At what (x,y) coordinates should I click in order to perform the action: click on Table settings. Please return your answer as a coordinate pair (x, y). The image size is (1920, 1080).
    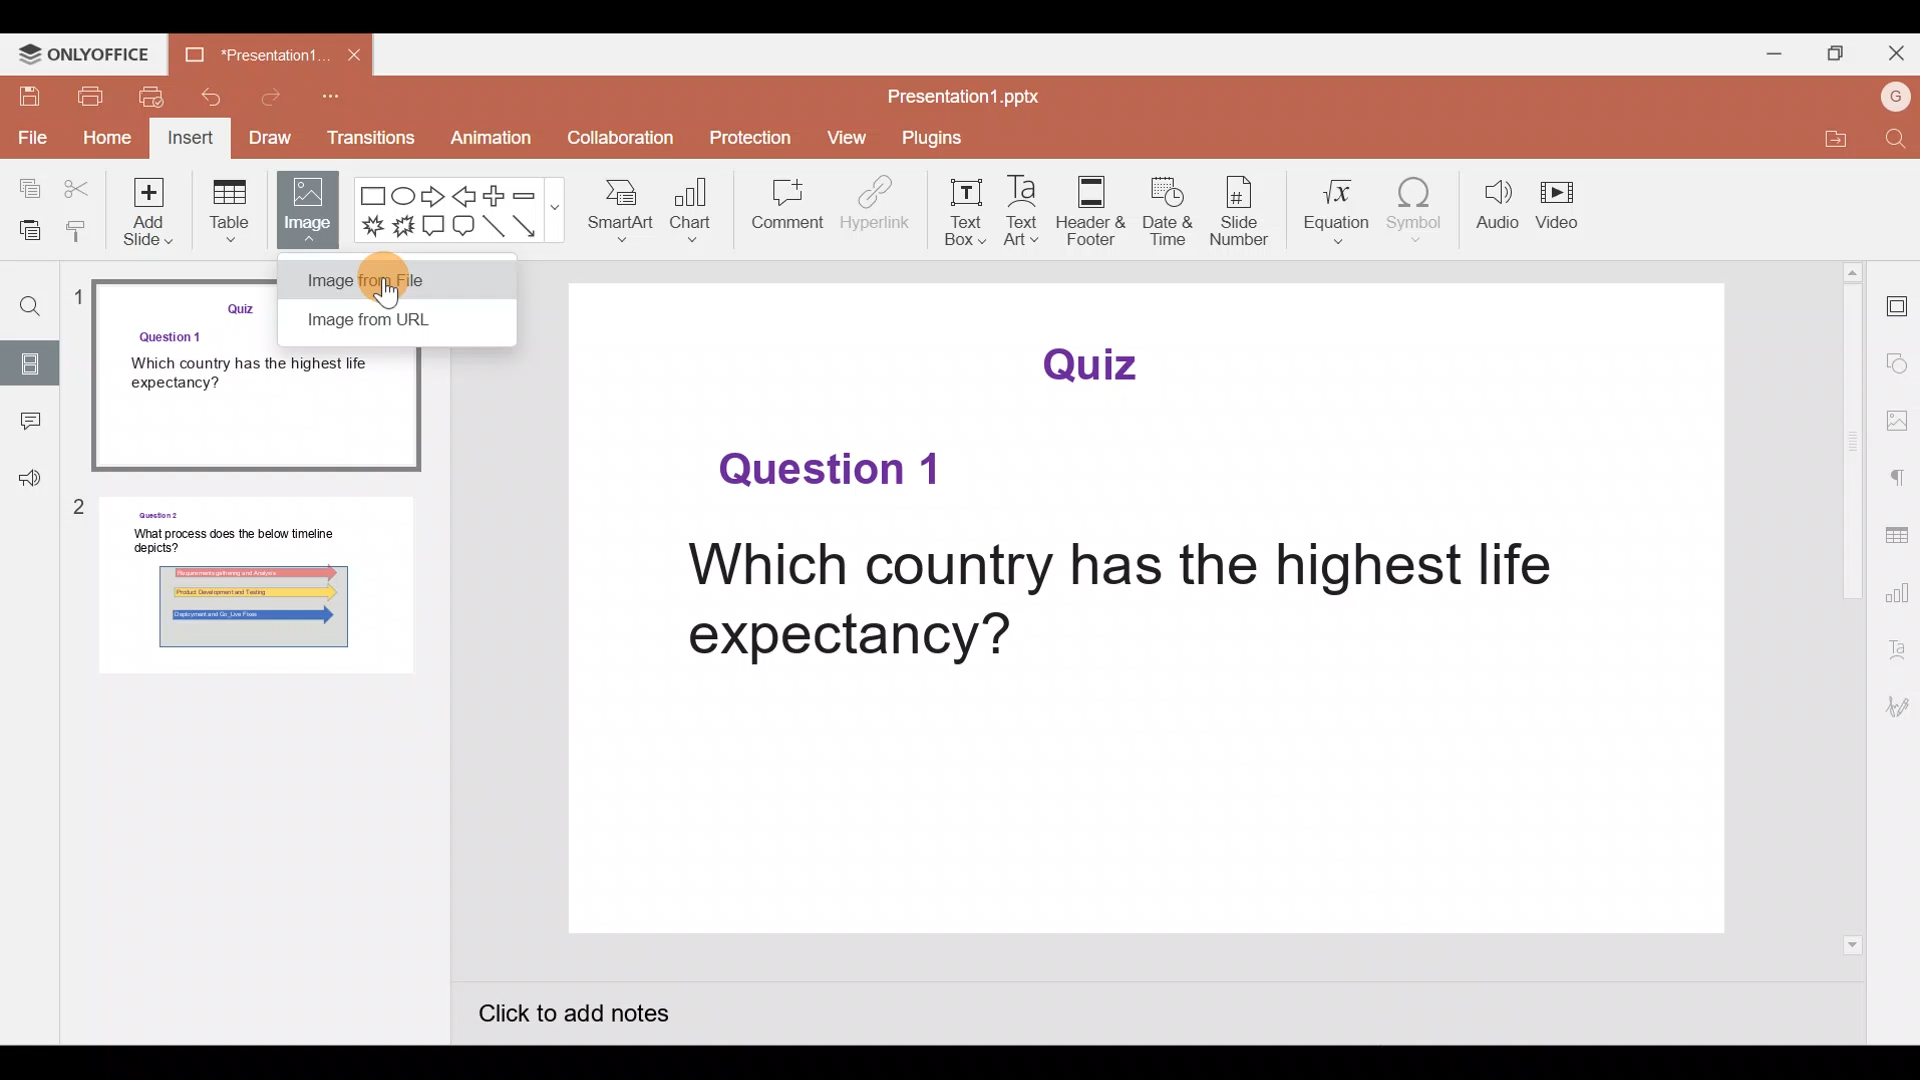
    Looking at the image, I should click on (1896, 538).